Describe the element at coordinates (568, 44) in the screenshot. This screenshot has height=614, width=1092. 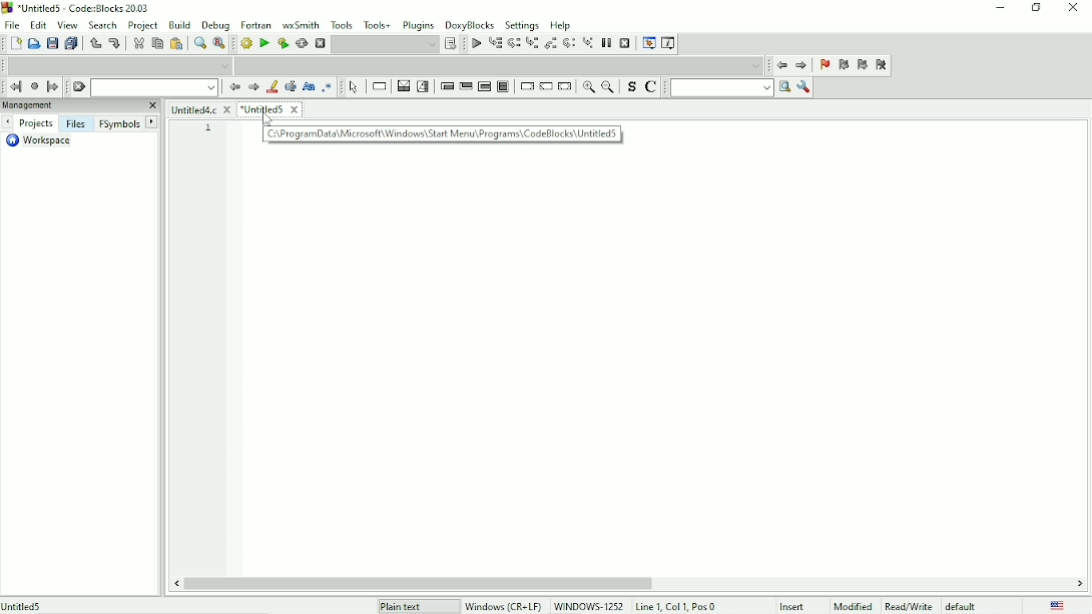
I see `Next instruction` at that location.